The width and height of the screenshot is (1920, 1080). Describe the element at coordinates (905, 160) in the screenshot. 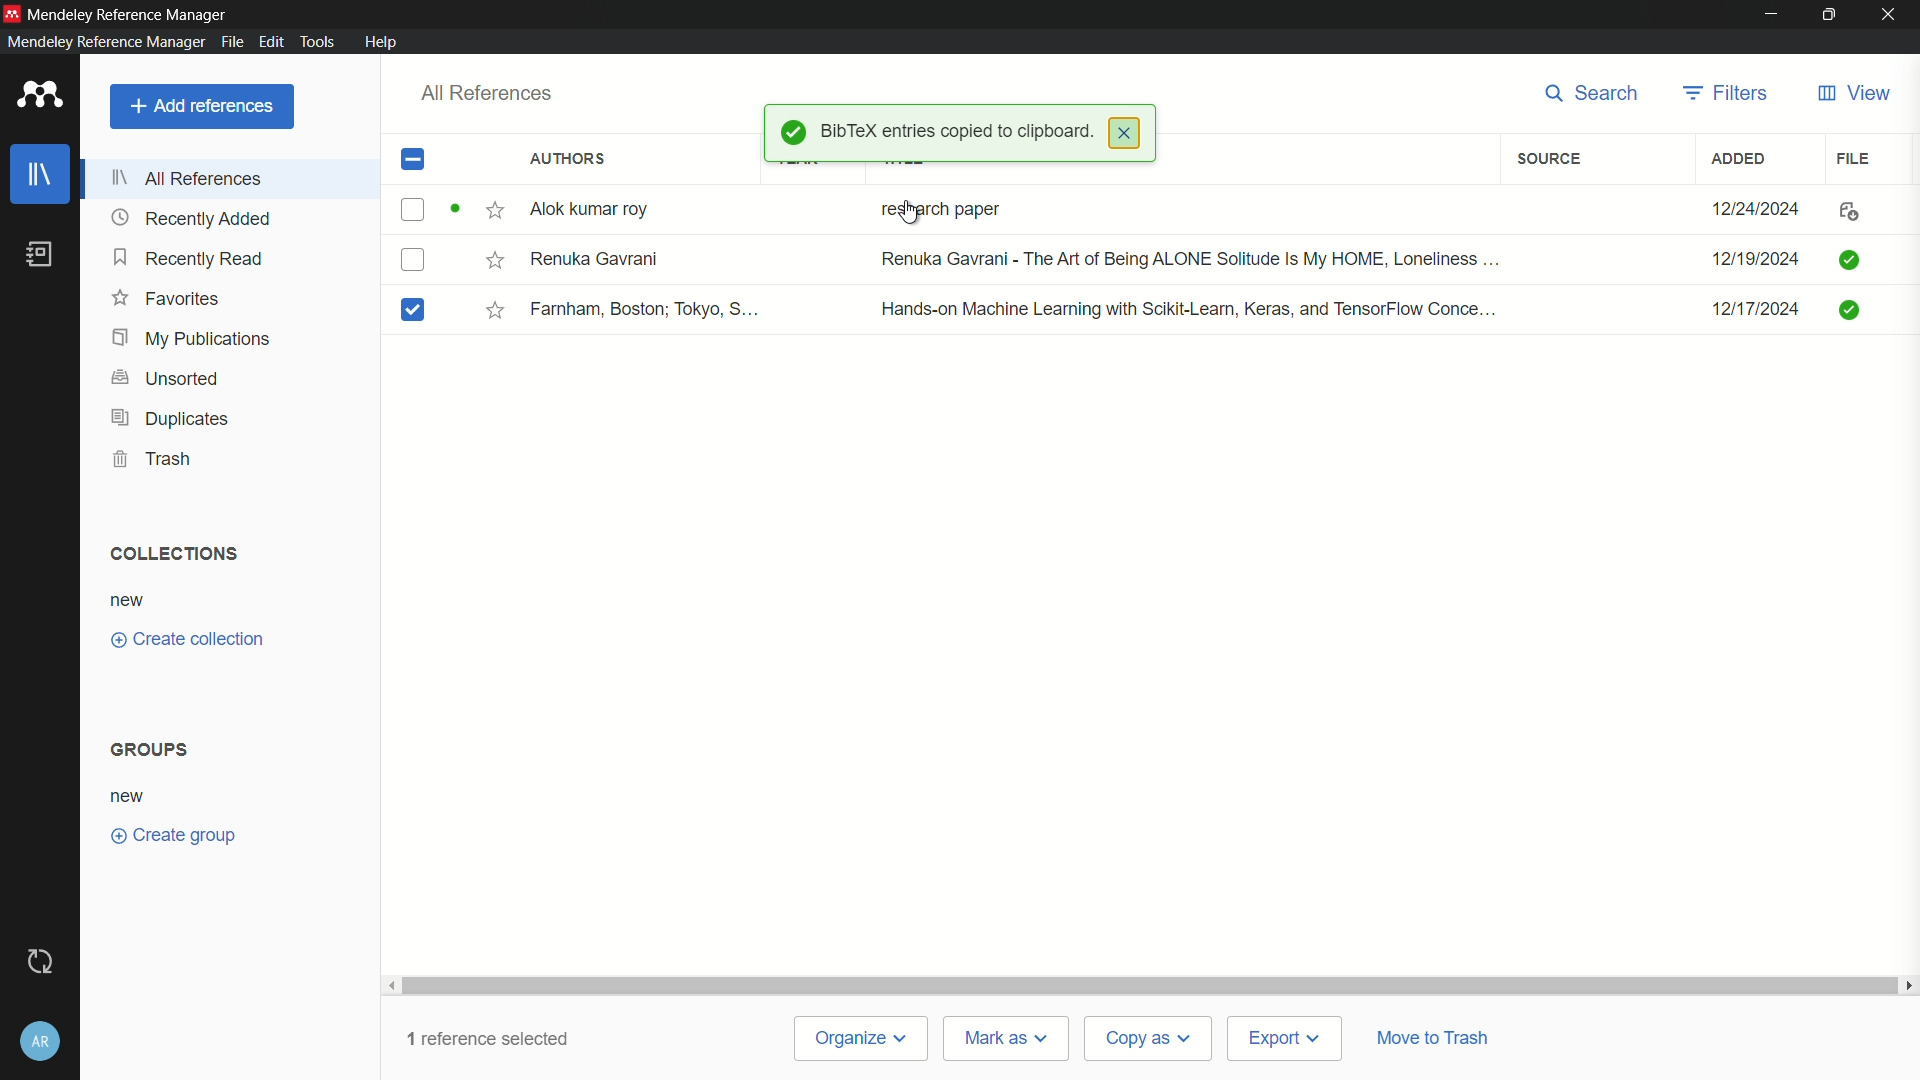

I see `title` at that location.